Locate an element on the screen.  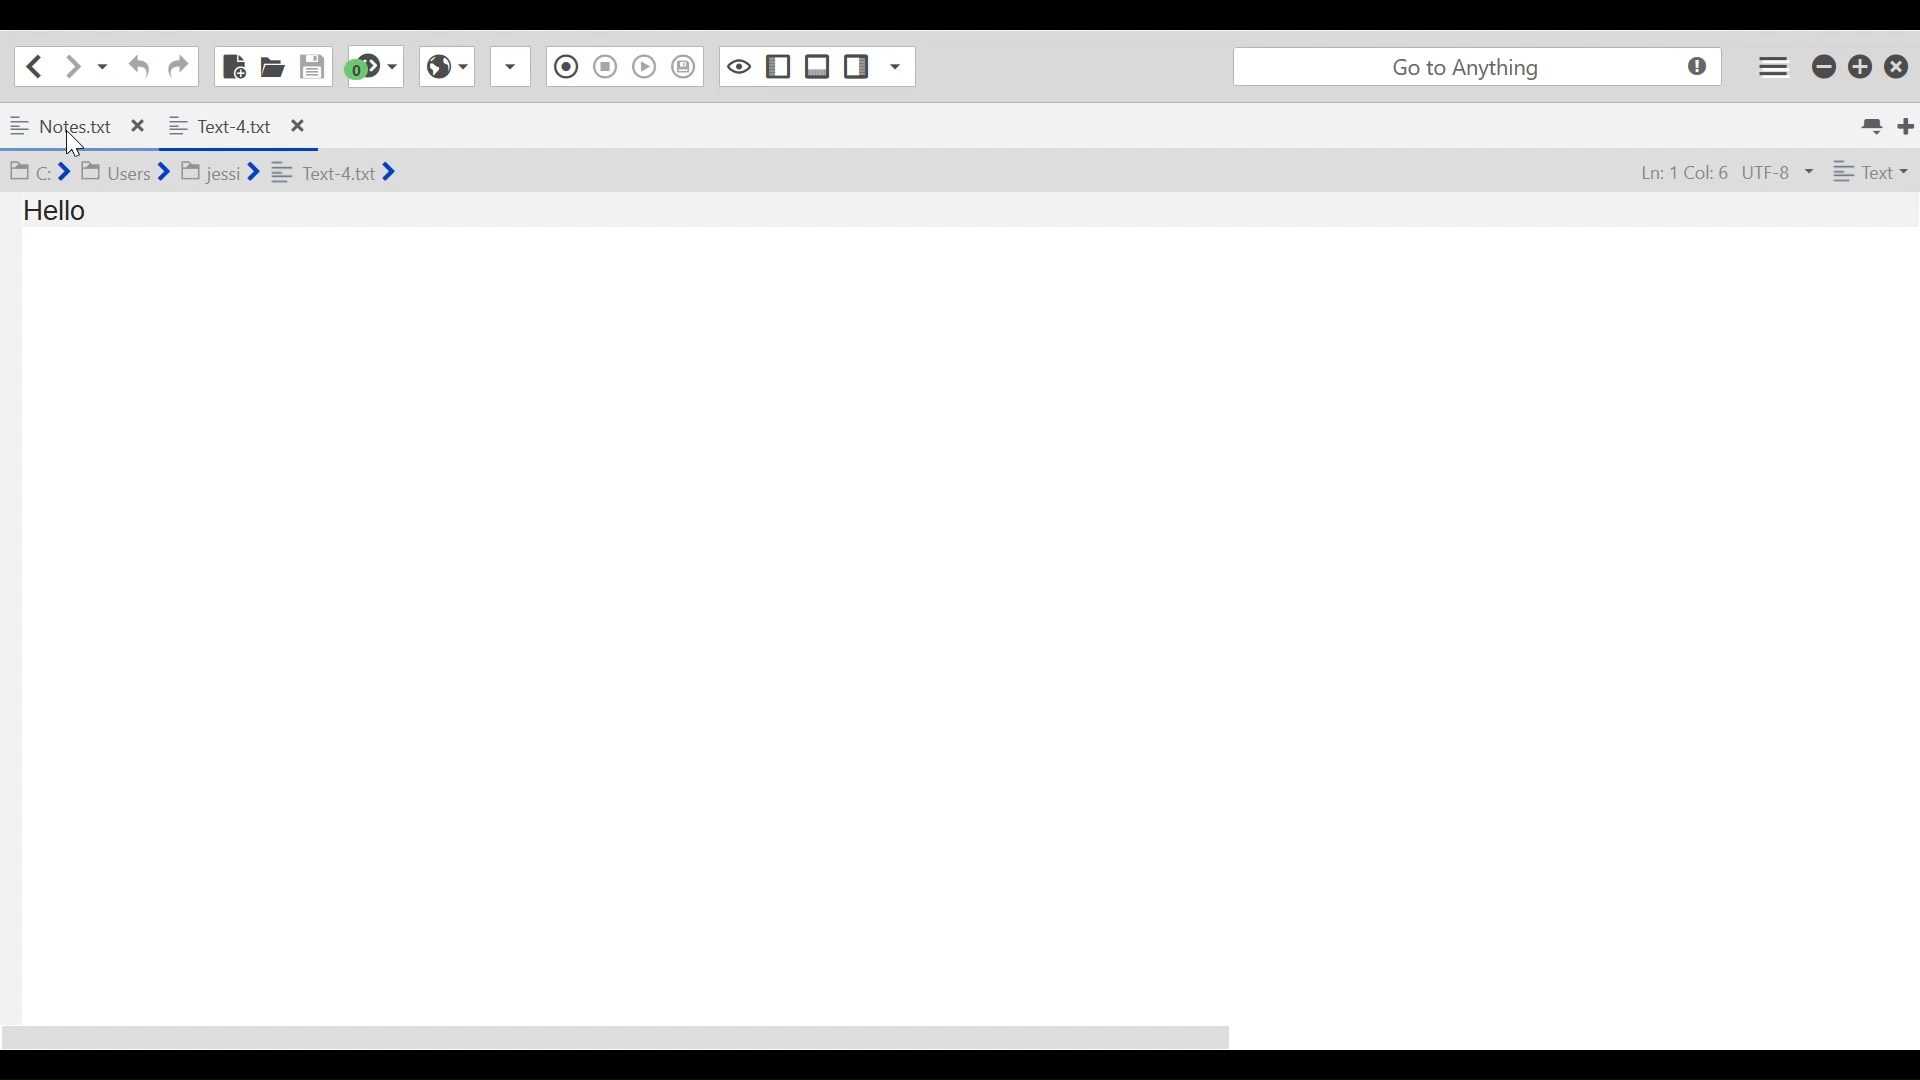
Show Specific Sidebar is located at coordinates (901, 66).